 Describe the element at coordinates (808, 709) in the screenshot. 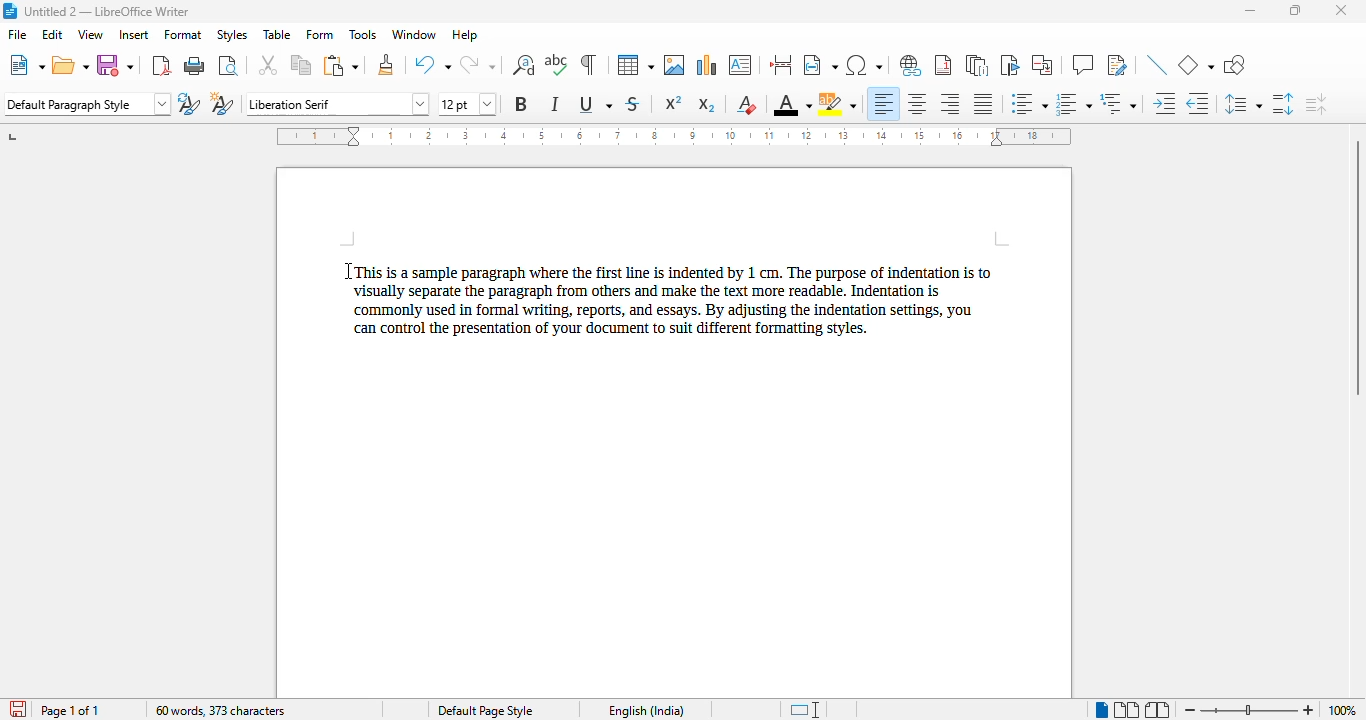

I see `standard selection` at that location.